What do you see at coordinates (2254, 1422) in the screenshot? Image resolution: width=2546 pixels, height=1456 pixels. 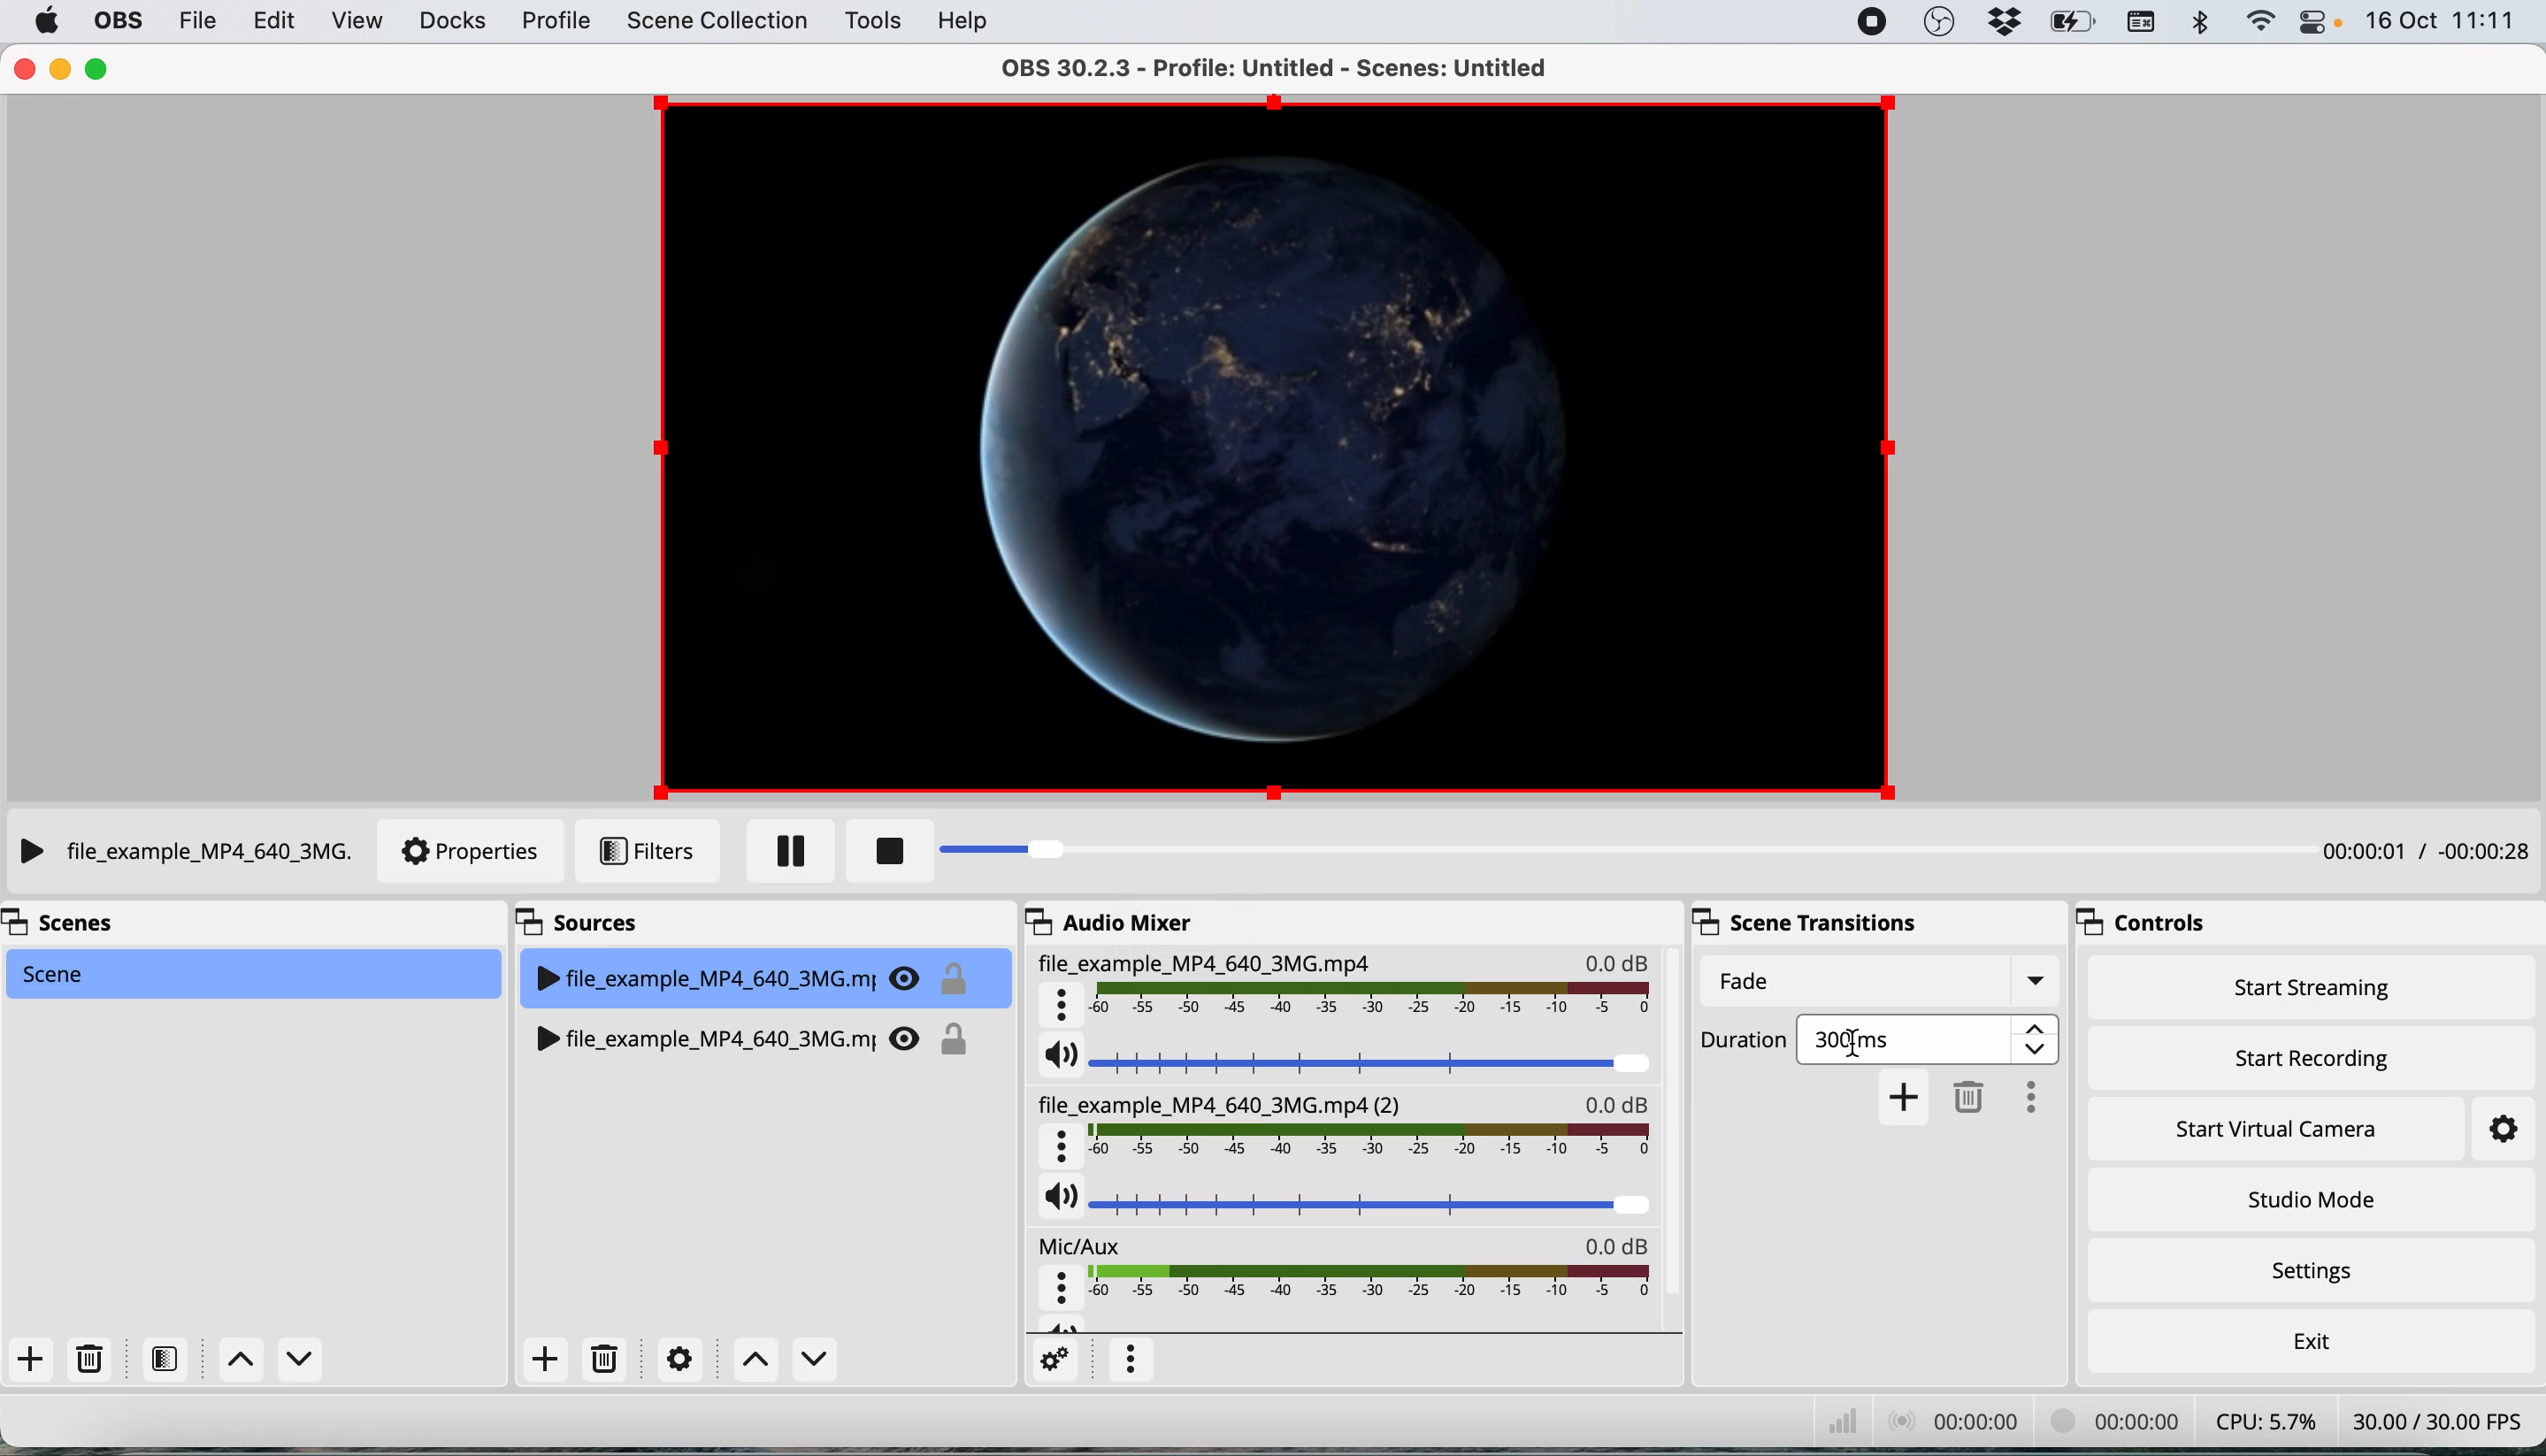 I see `cpu usage` at bounding box center [2254, 1422].